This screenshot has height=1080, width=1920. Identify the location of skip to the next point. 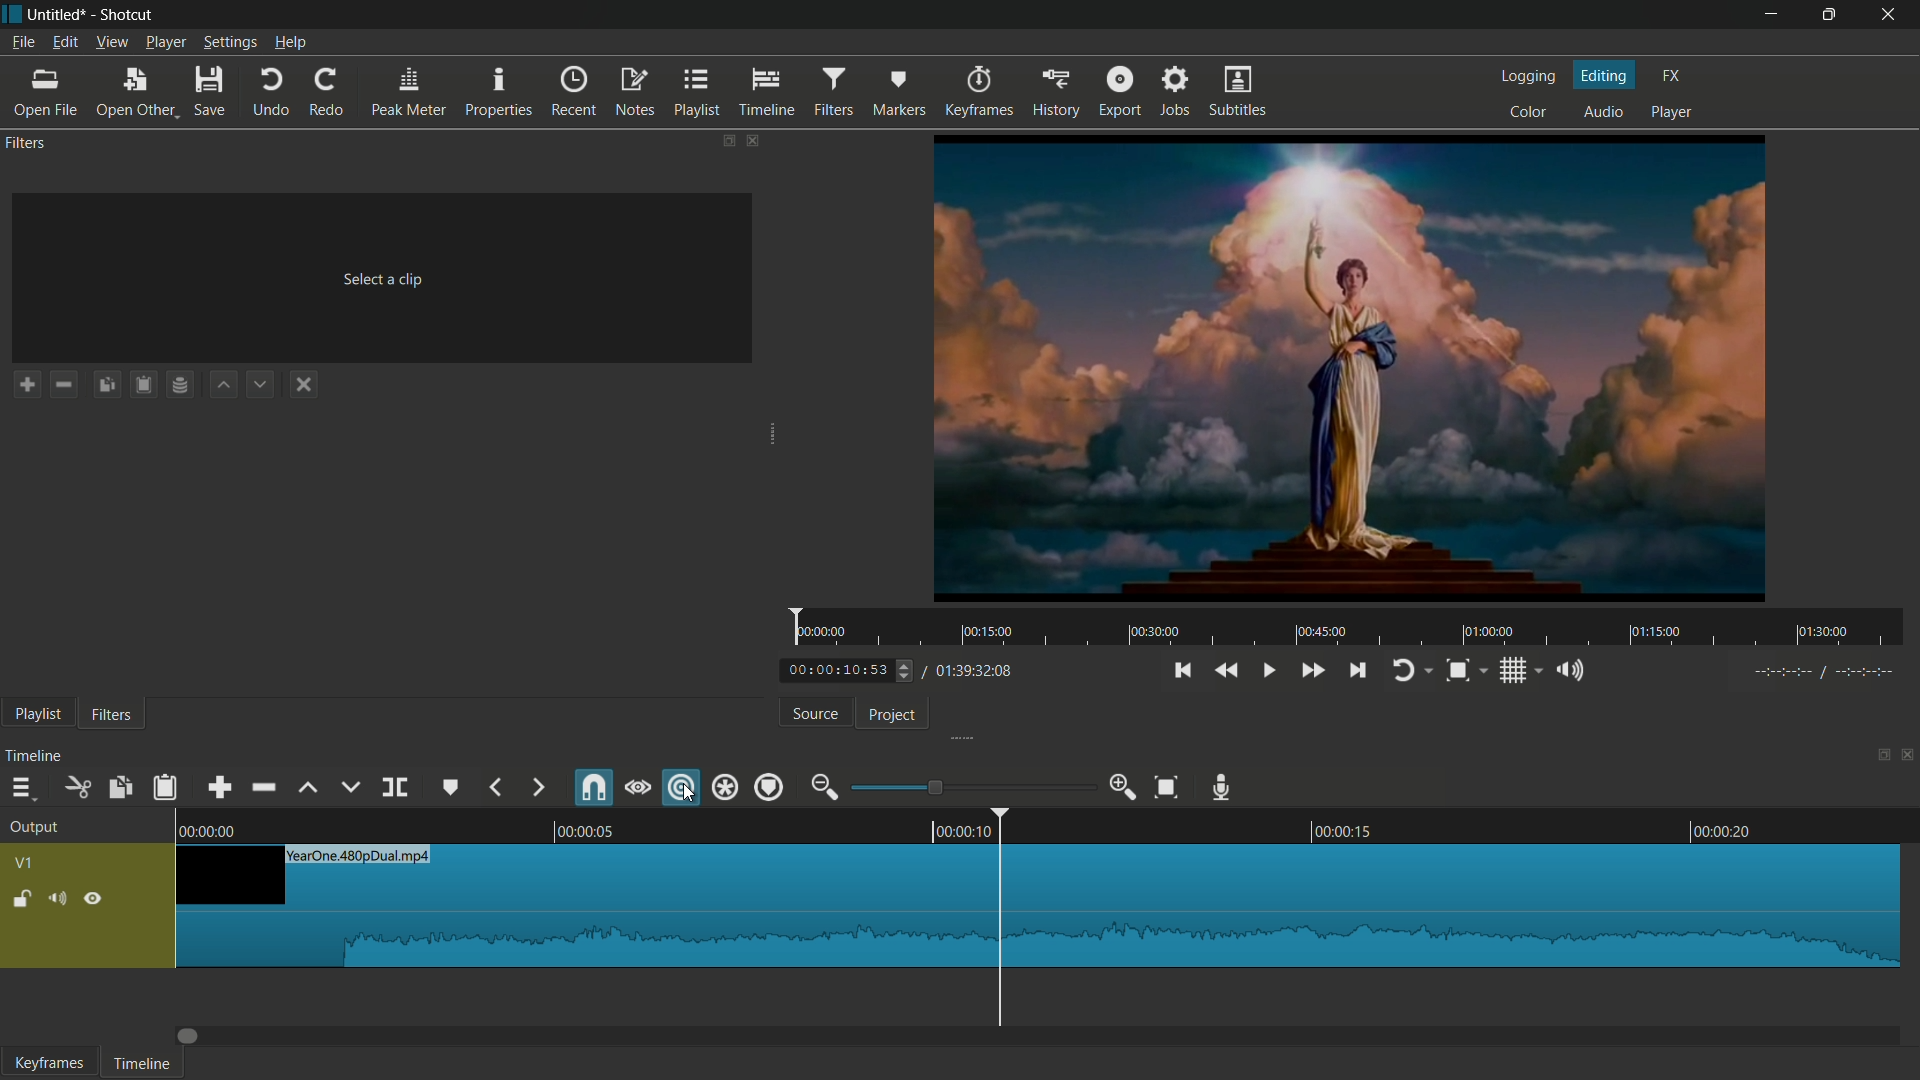
(1357, 671).